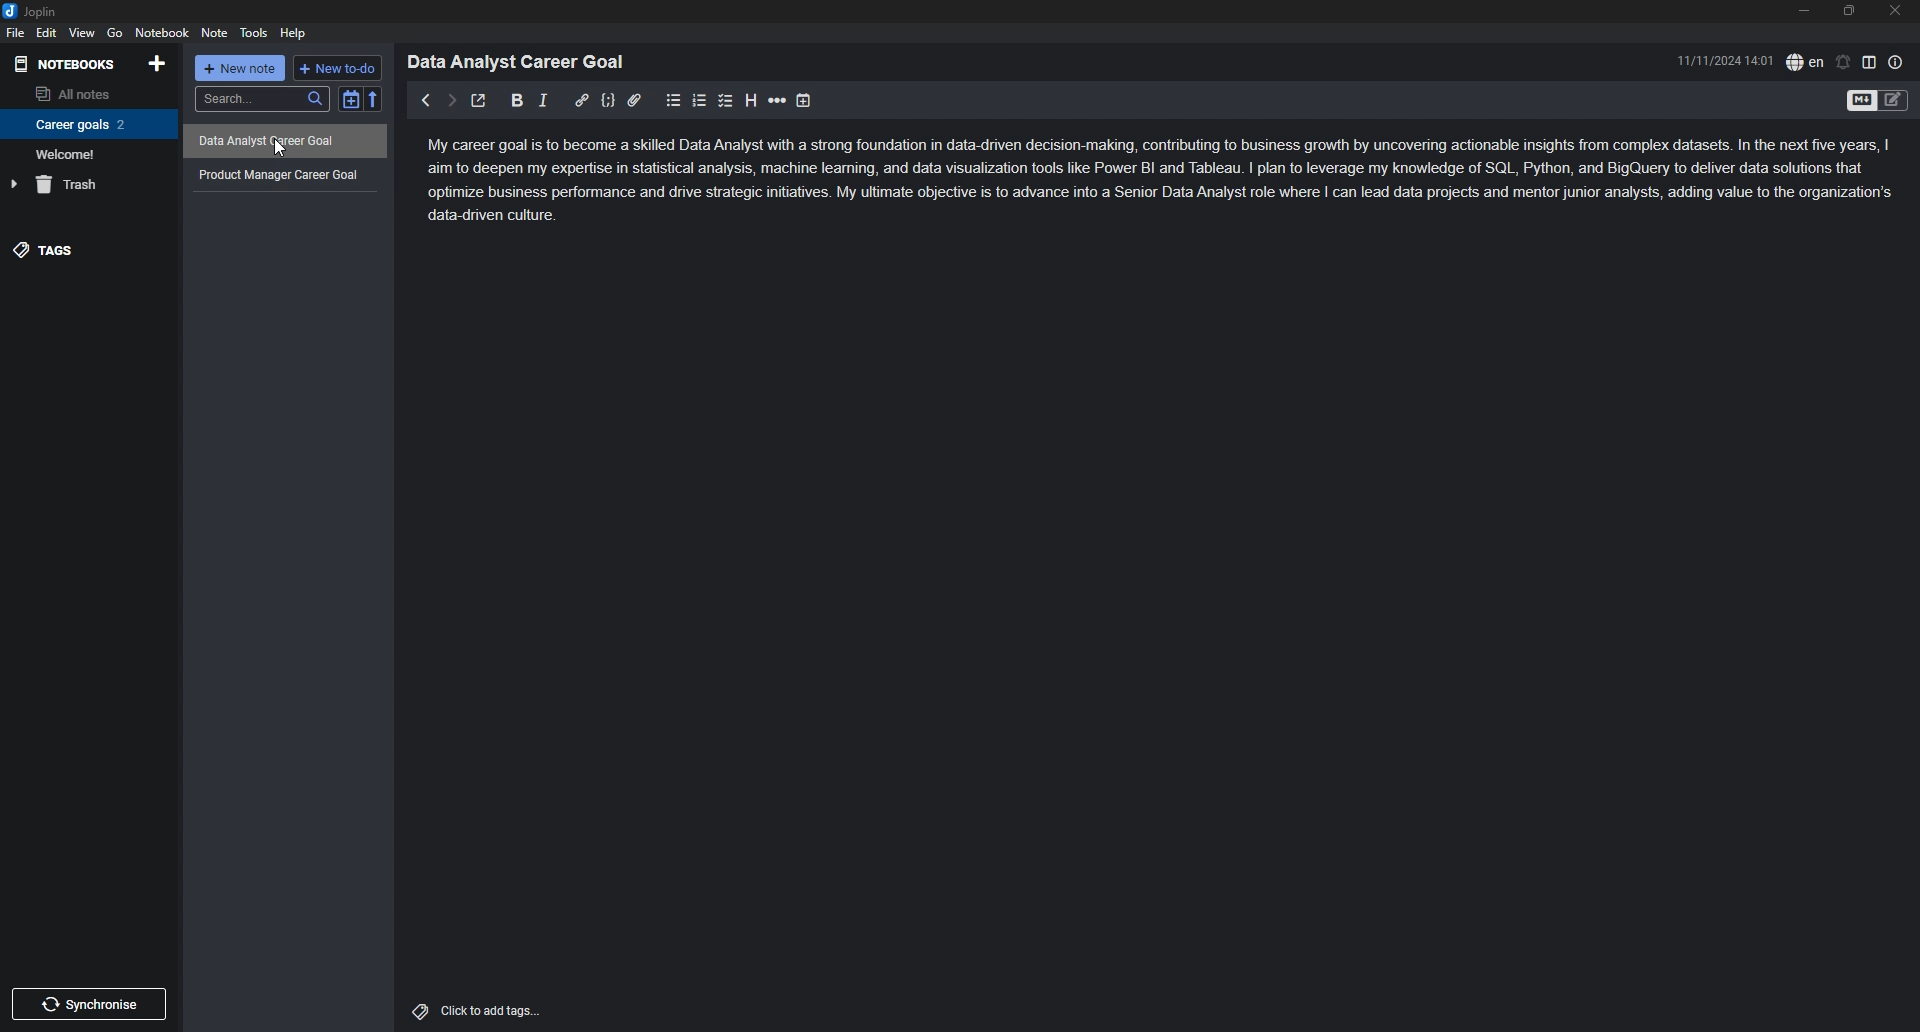  What do you see at coordinates (751, 101) in the screenshot?
I see `heading` at bounding box center [751, 101].